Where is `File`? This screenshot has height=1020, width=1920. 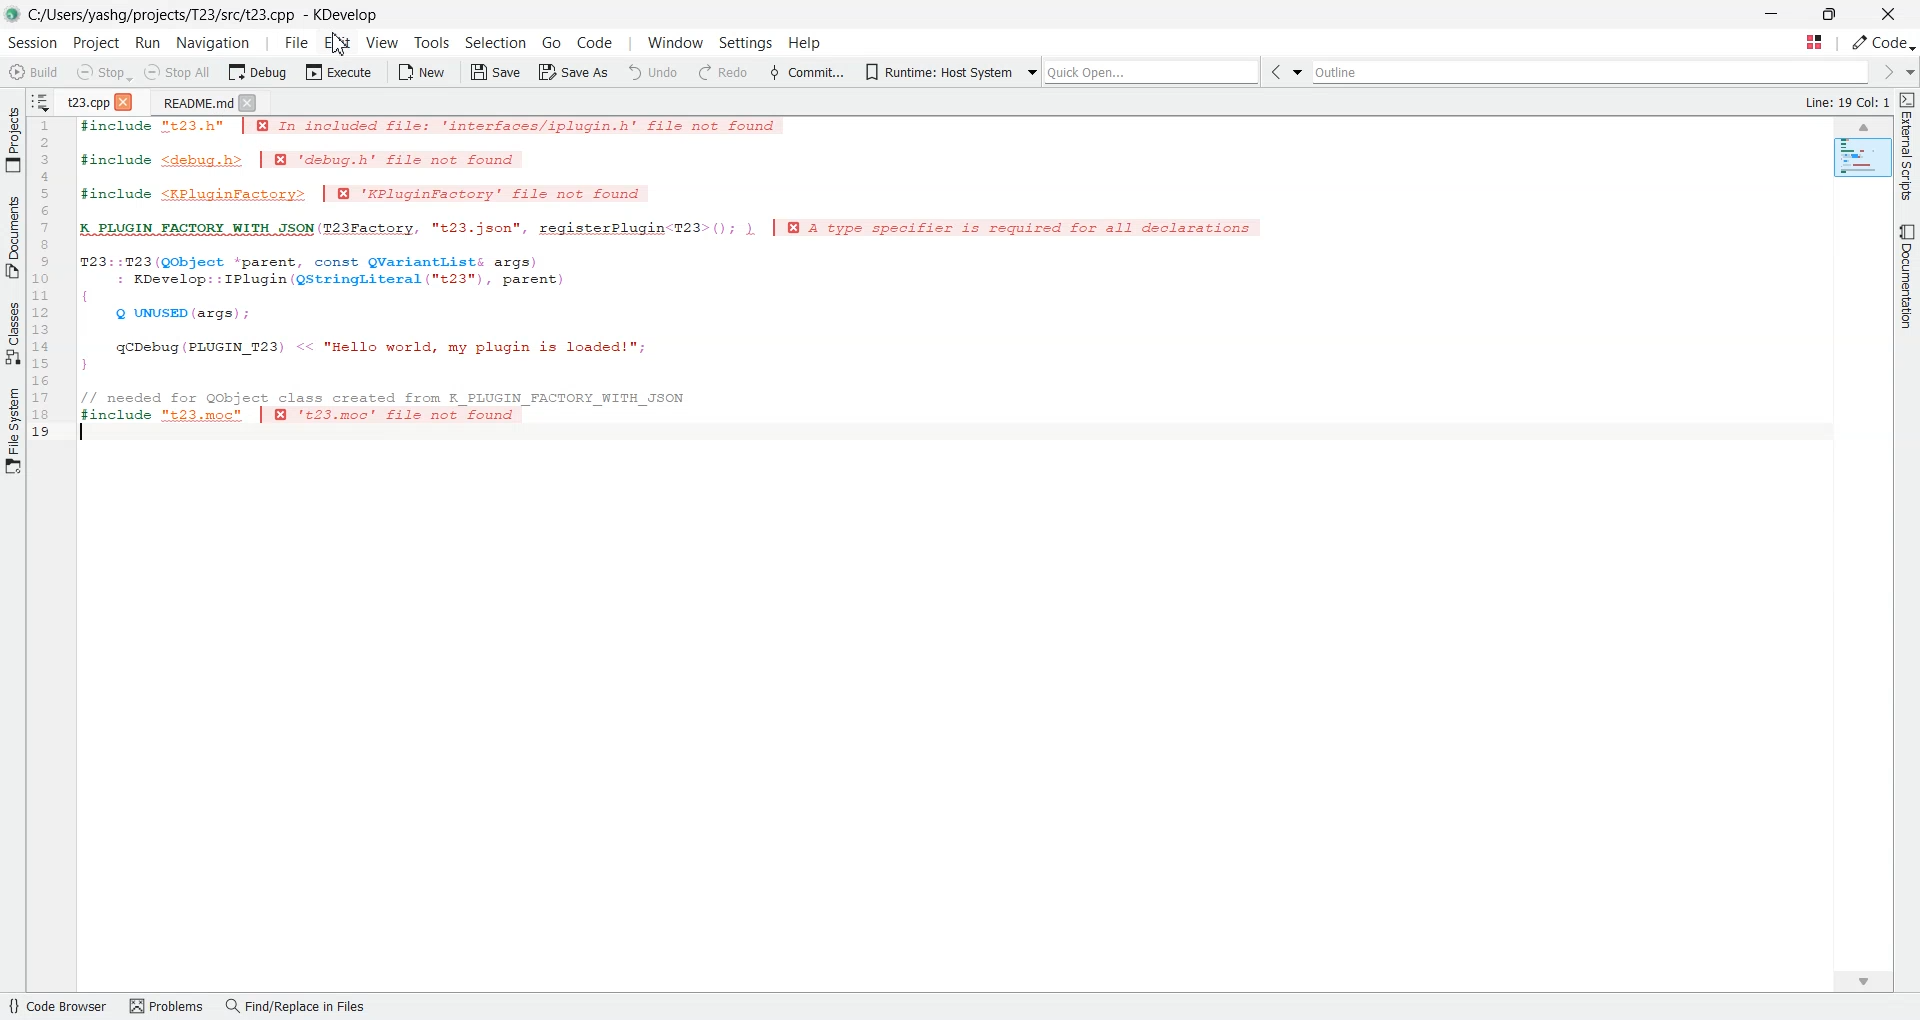 File is located at coordinates (296, 42).